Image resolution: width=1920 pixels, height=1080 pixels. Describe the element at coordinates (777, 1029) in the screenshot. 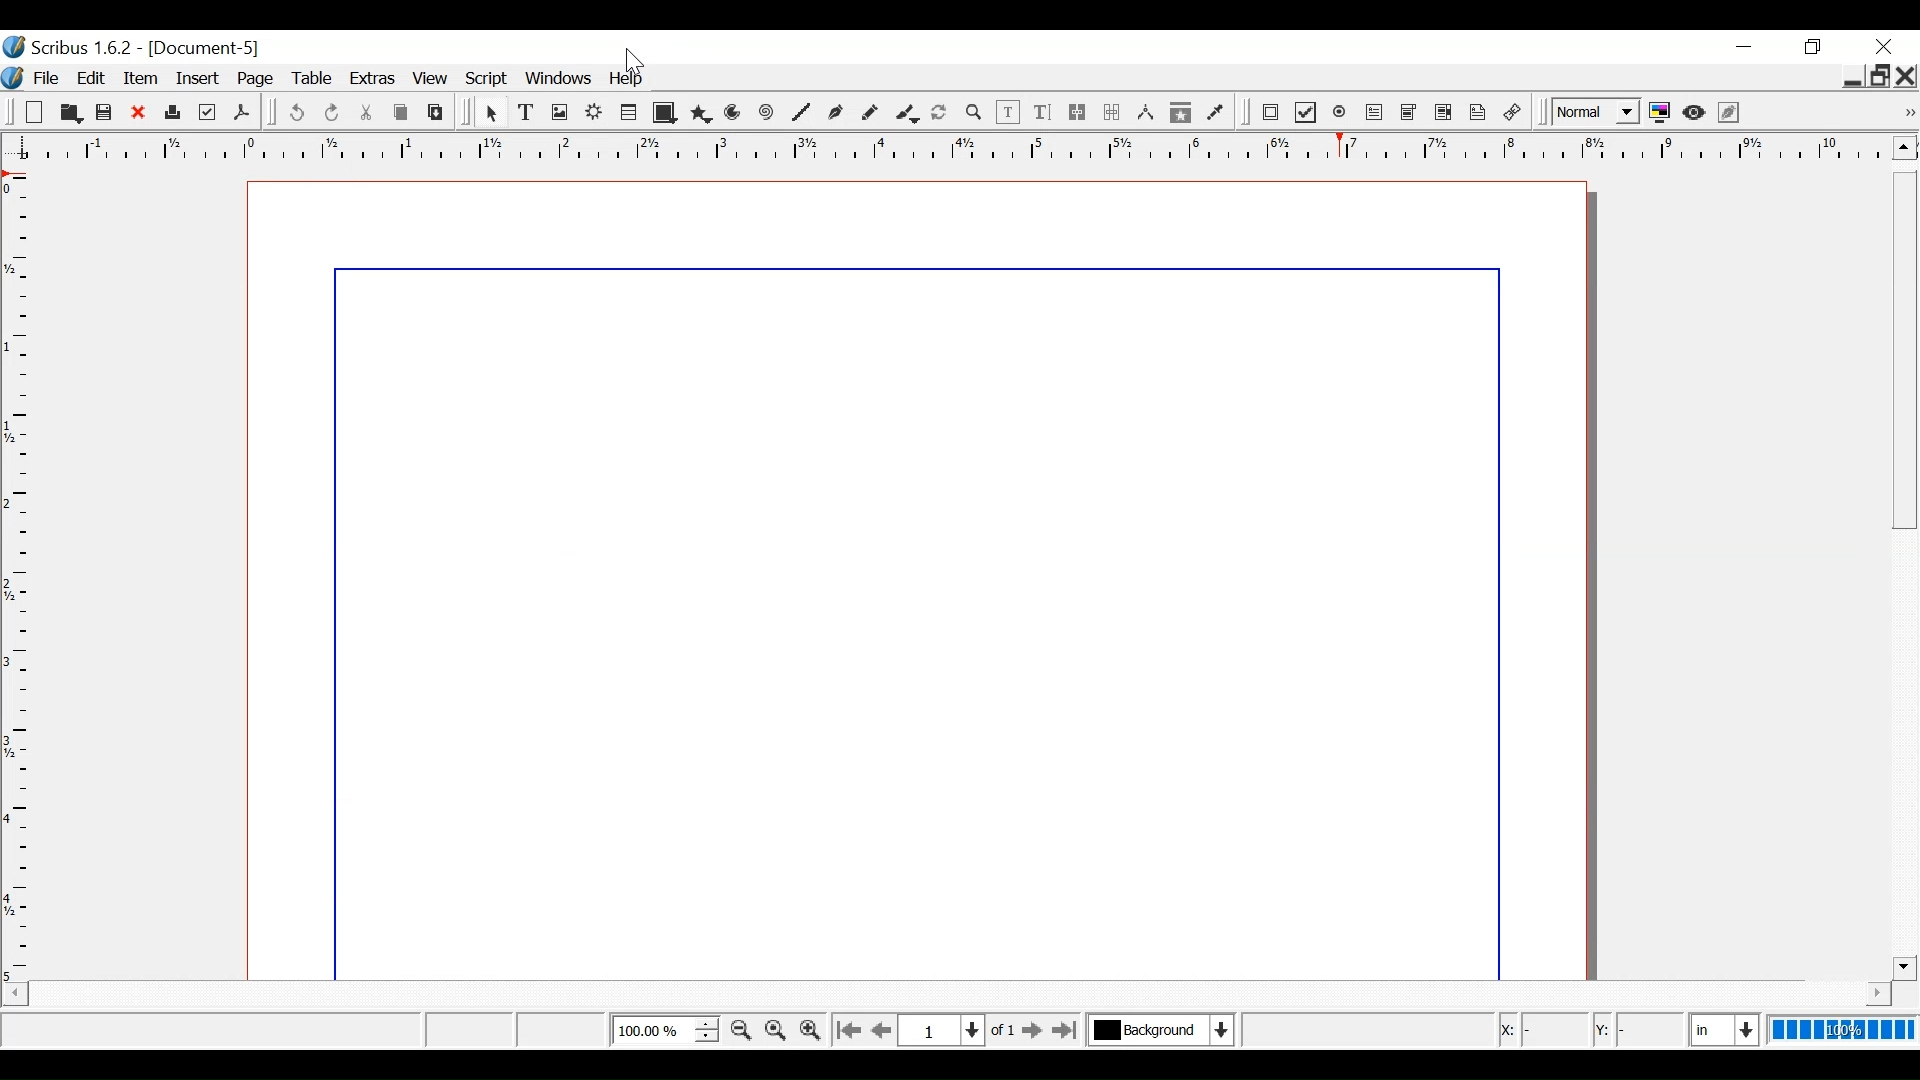

I see `Reset Zoom` at that location.